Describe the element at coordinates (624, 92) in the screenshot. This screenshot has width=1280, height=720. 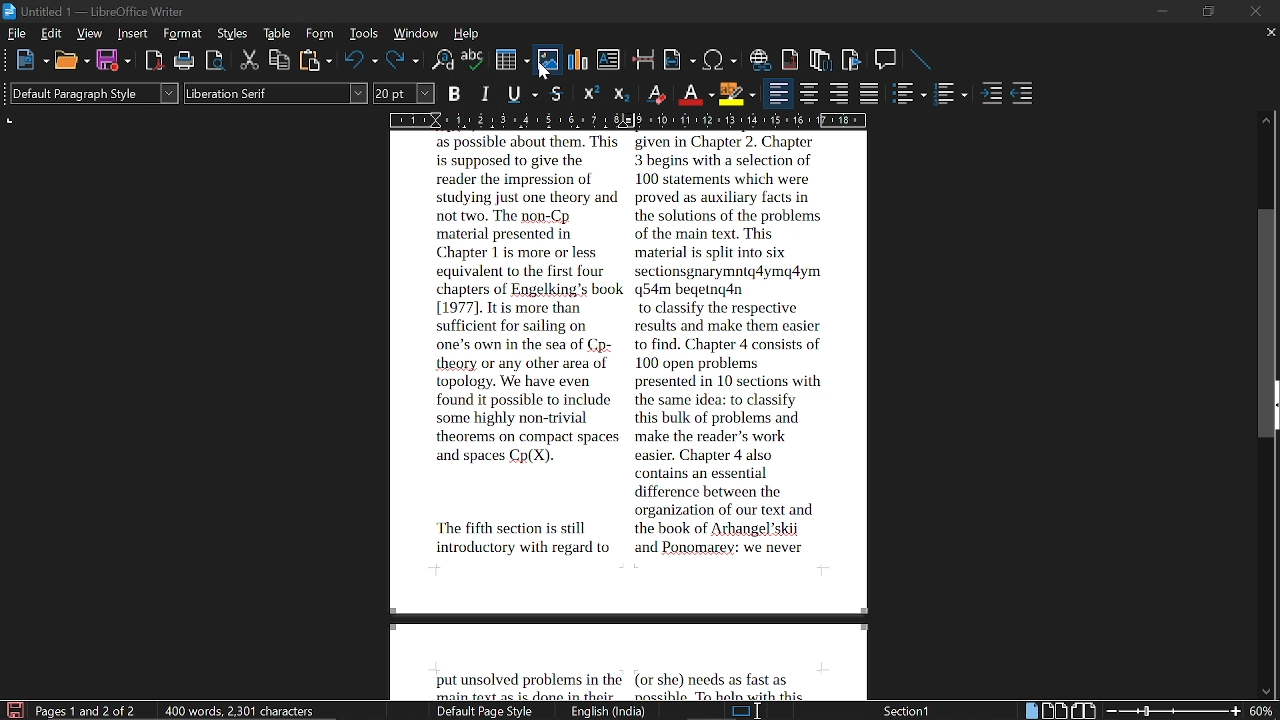
I see `` at that location.